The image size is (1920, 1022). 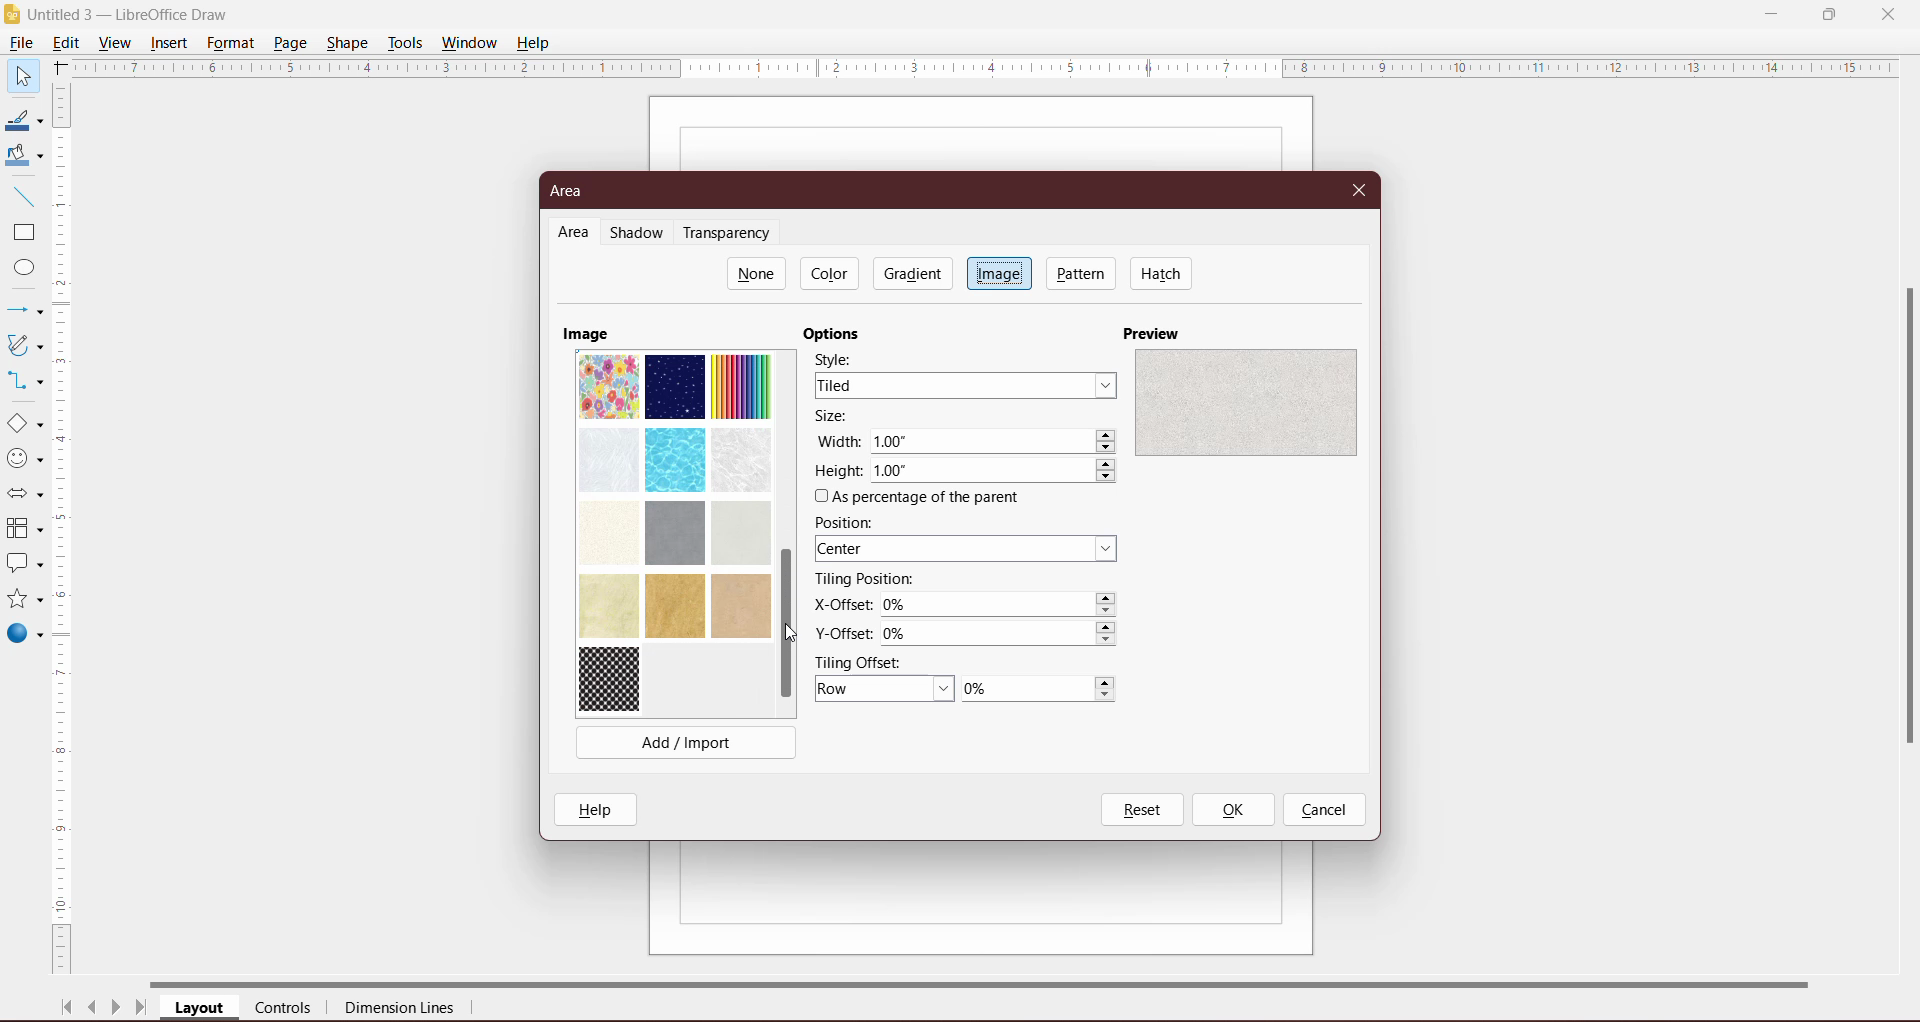 What do you see at coordinates (1141, 810) in the screenshot?
I see `Reset` at bounding box center [1141, 810].